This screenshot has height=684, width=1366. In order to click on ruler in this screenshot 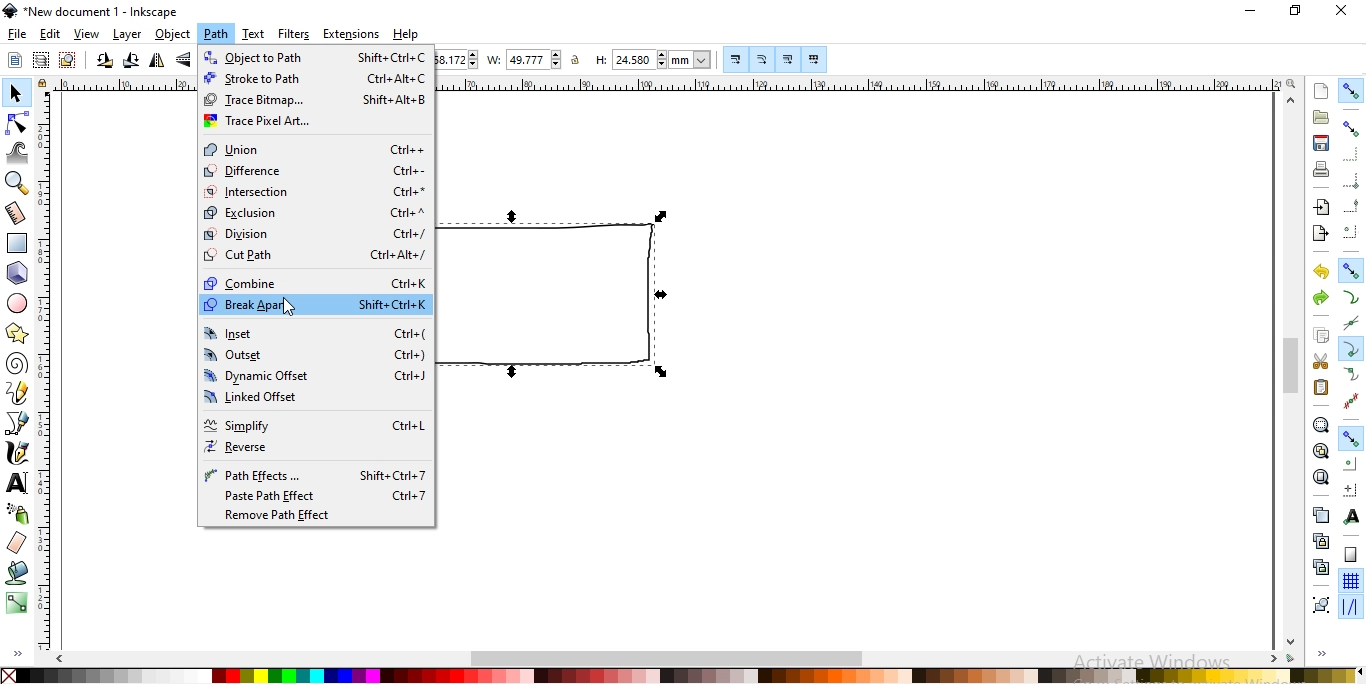, I will do `click(50, 376)`.